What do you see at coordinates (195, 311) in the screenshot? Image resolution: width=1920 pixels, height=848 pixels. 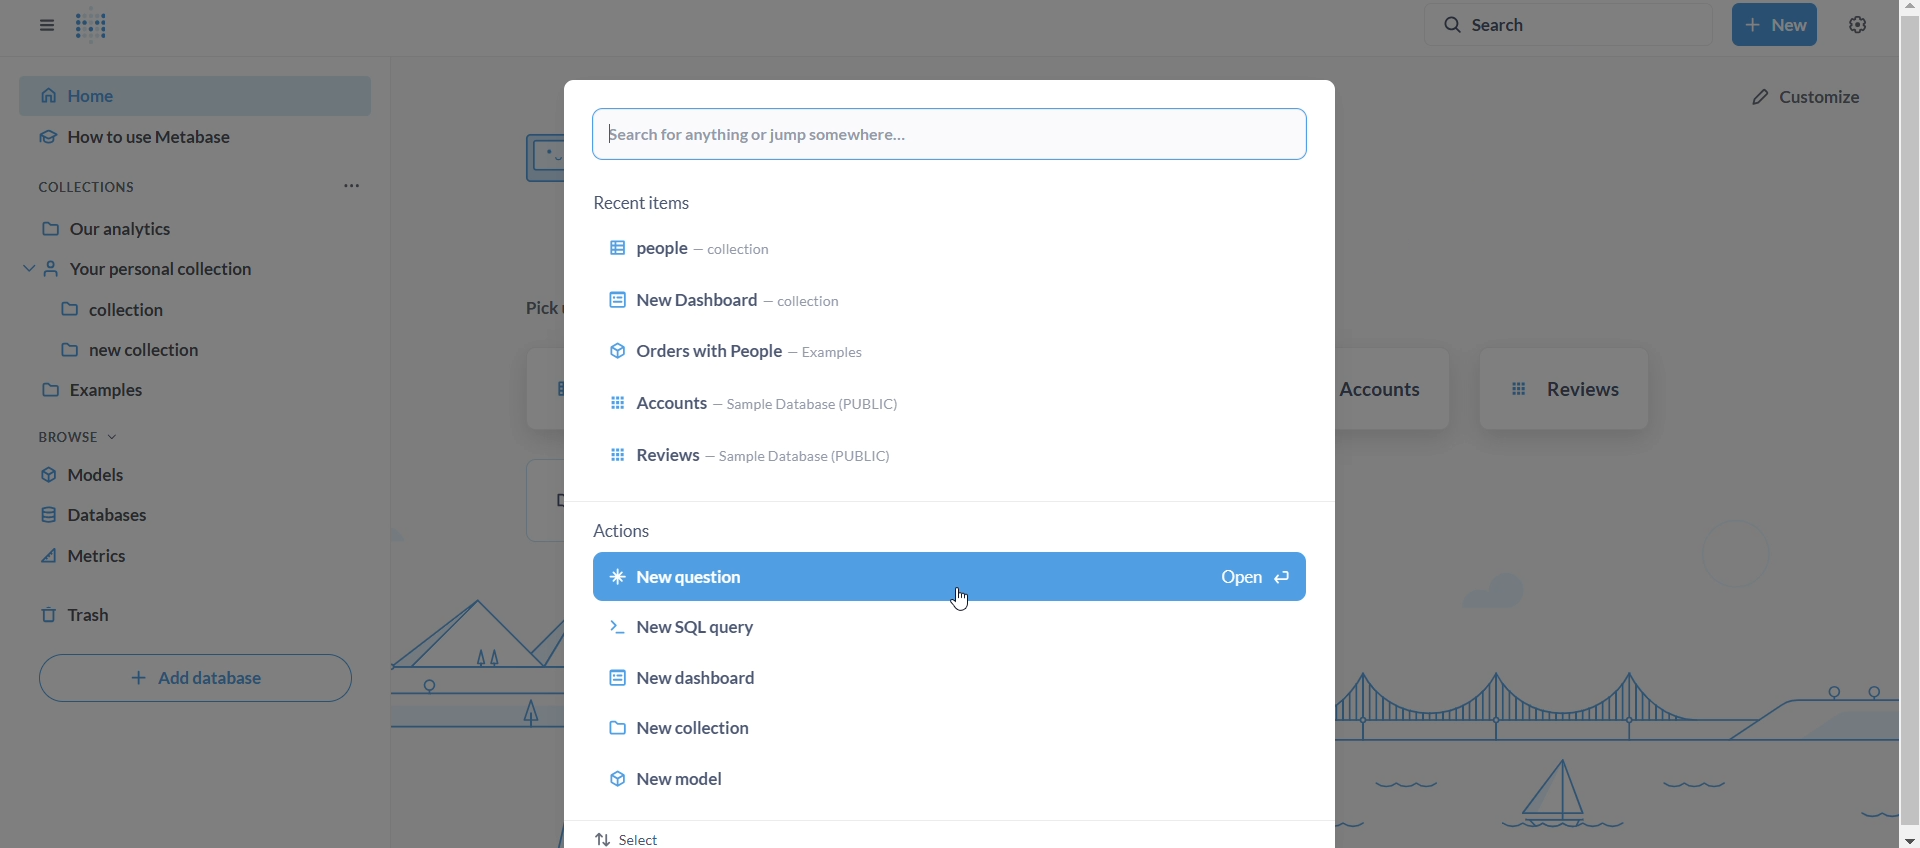 I see `collection` at bounding box center [195, 311].